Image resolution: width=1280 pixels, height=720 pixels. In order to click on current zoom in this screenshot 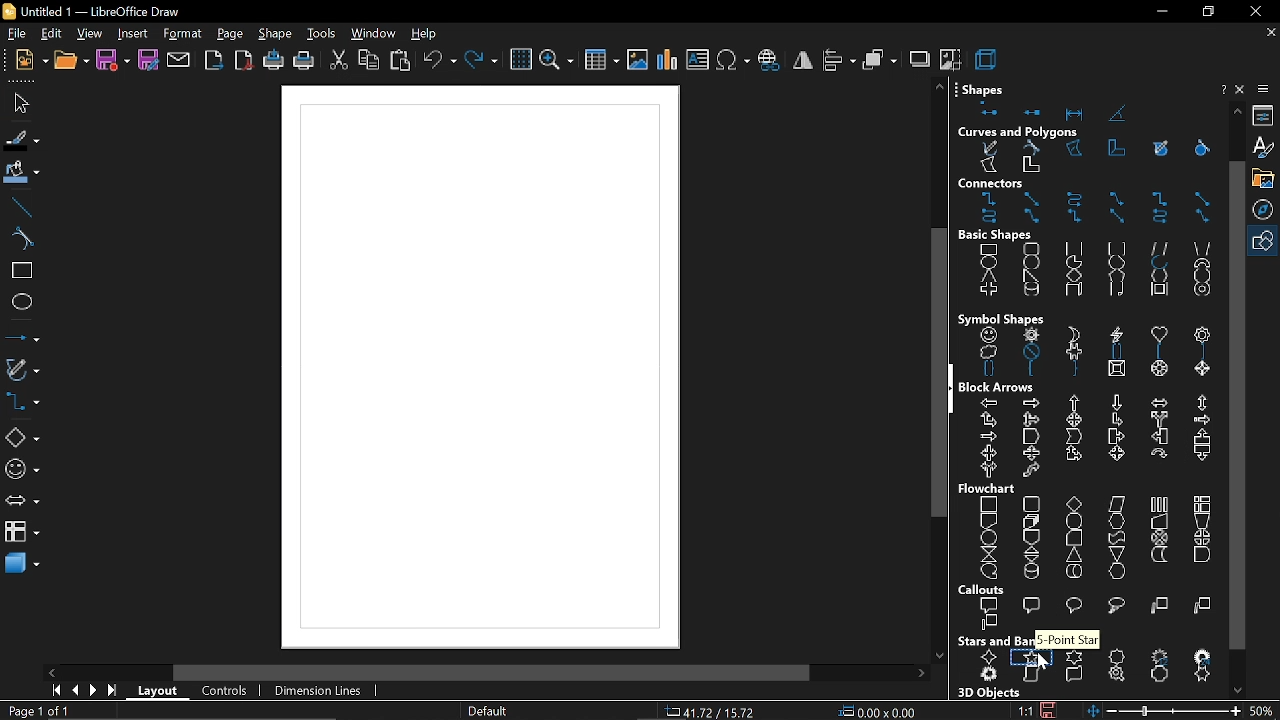, I will do `click(1265, 712)`.